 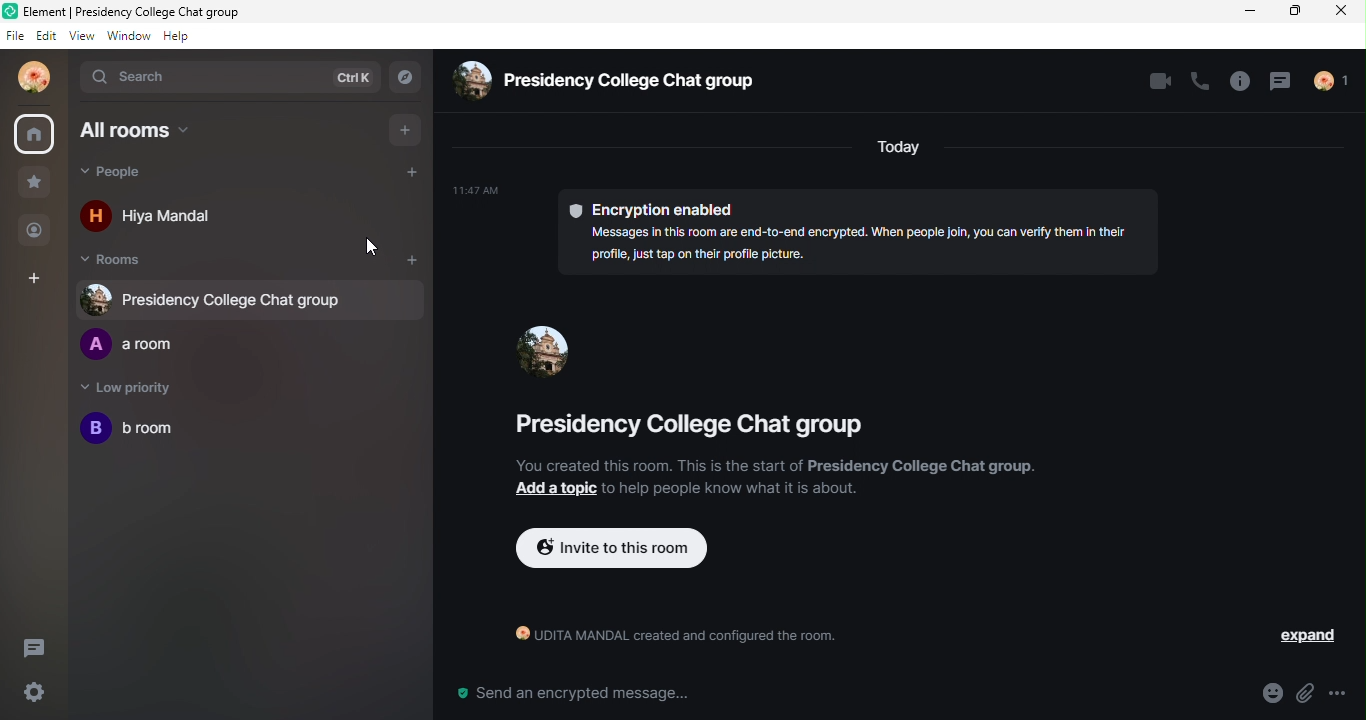 What do you see at coordinates (1298, 13) in the screenshot?
I see `maximize` at bounding box center [1298, 13].